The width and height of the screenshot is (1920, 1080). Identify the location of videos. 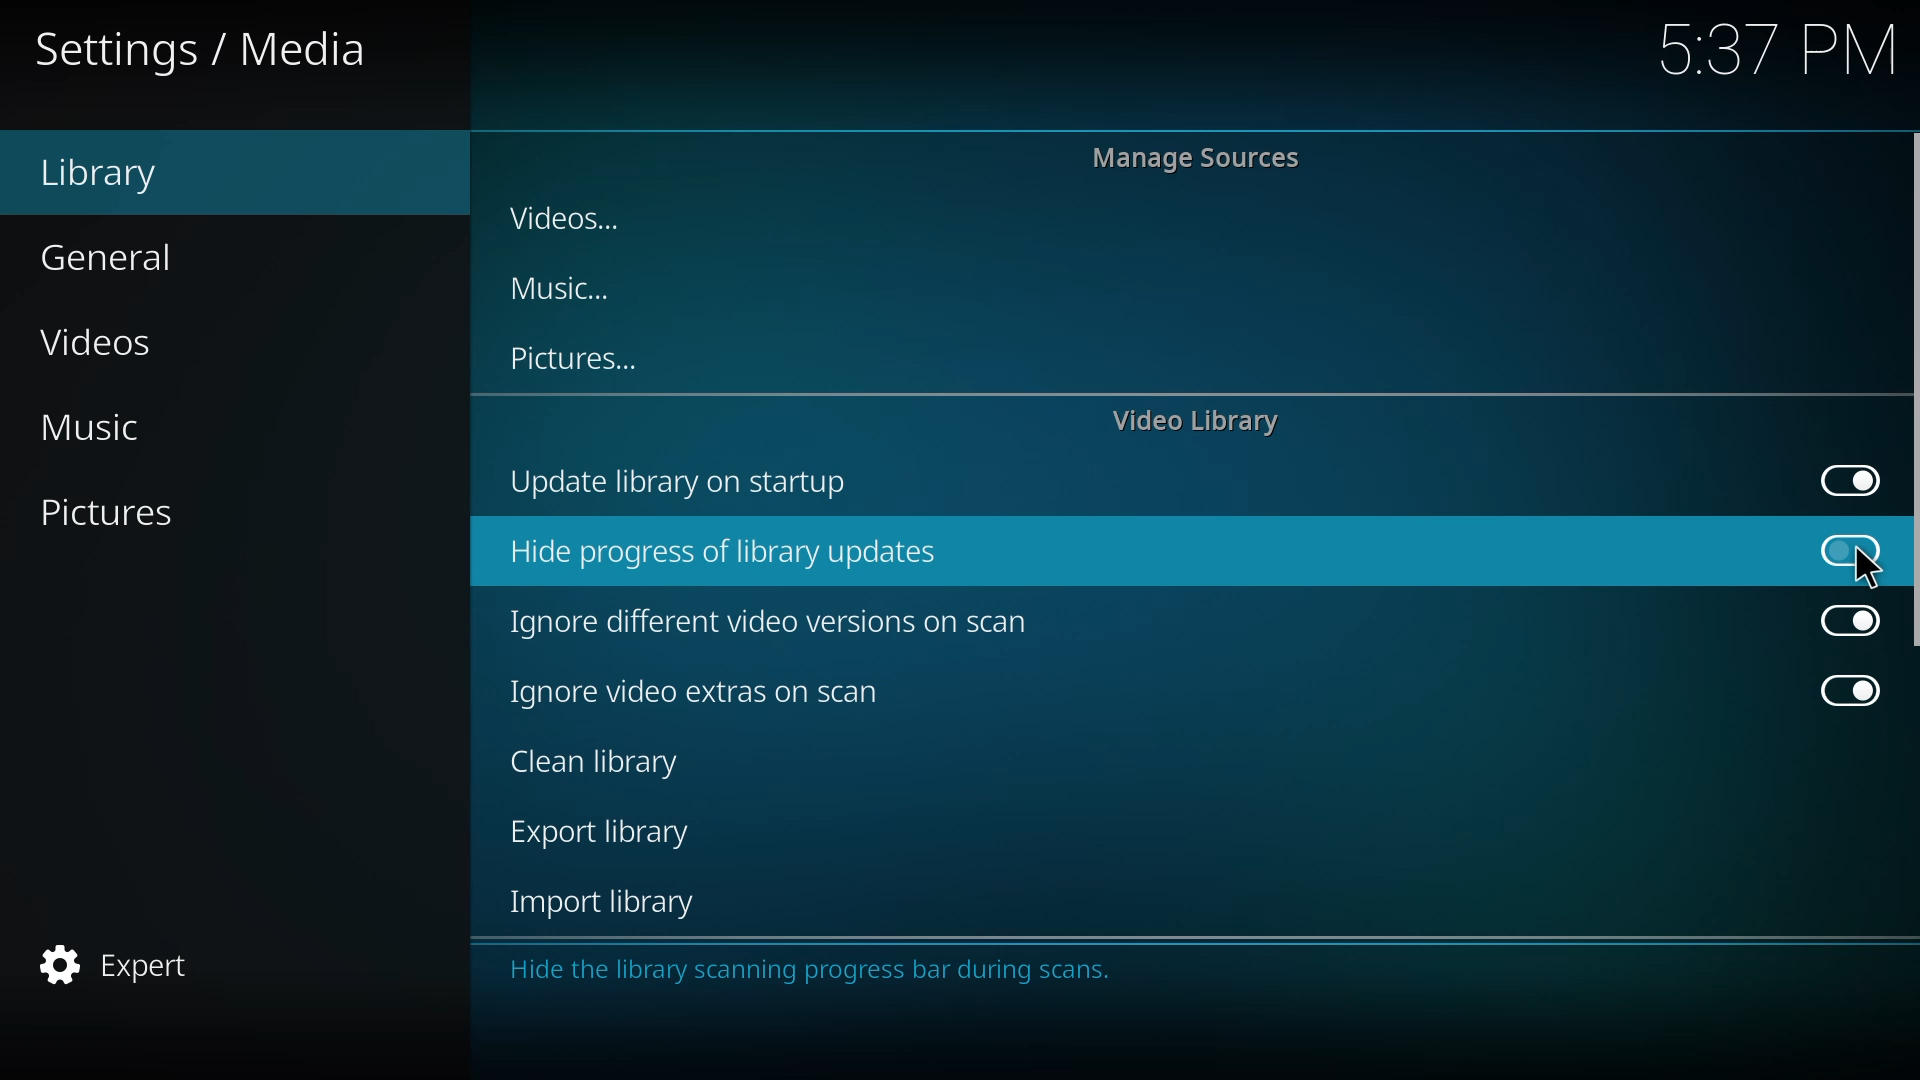
(572, 218).